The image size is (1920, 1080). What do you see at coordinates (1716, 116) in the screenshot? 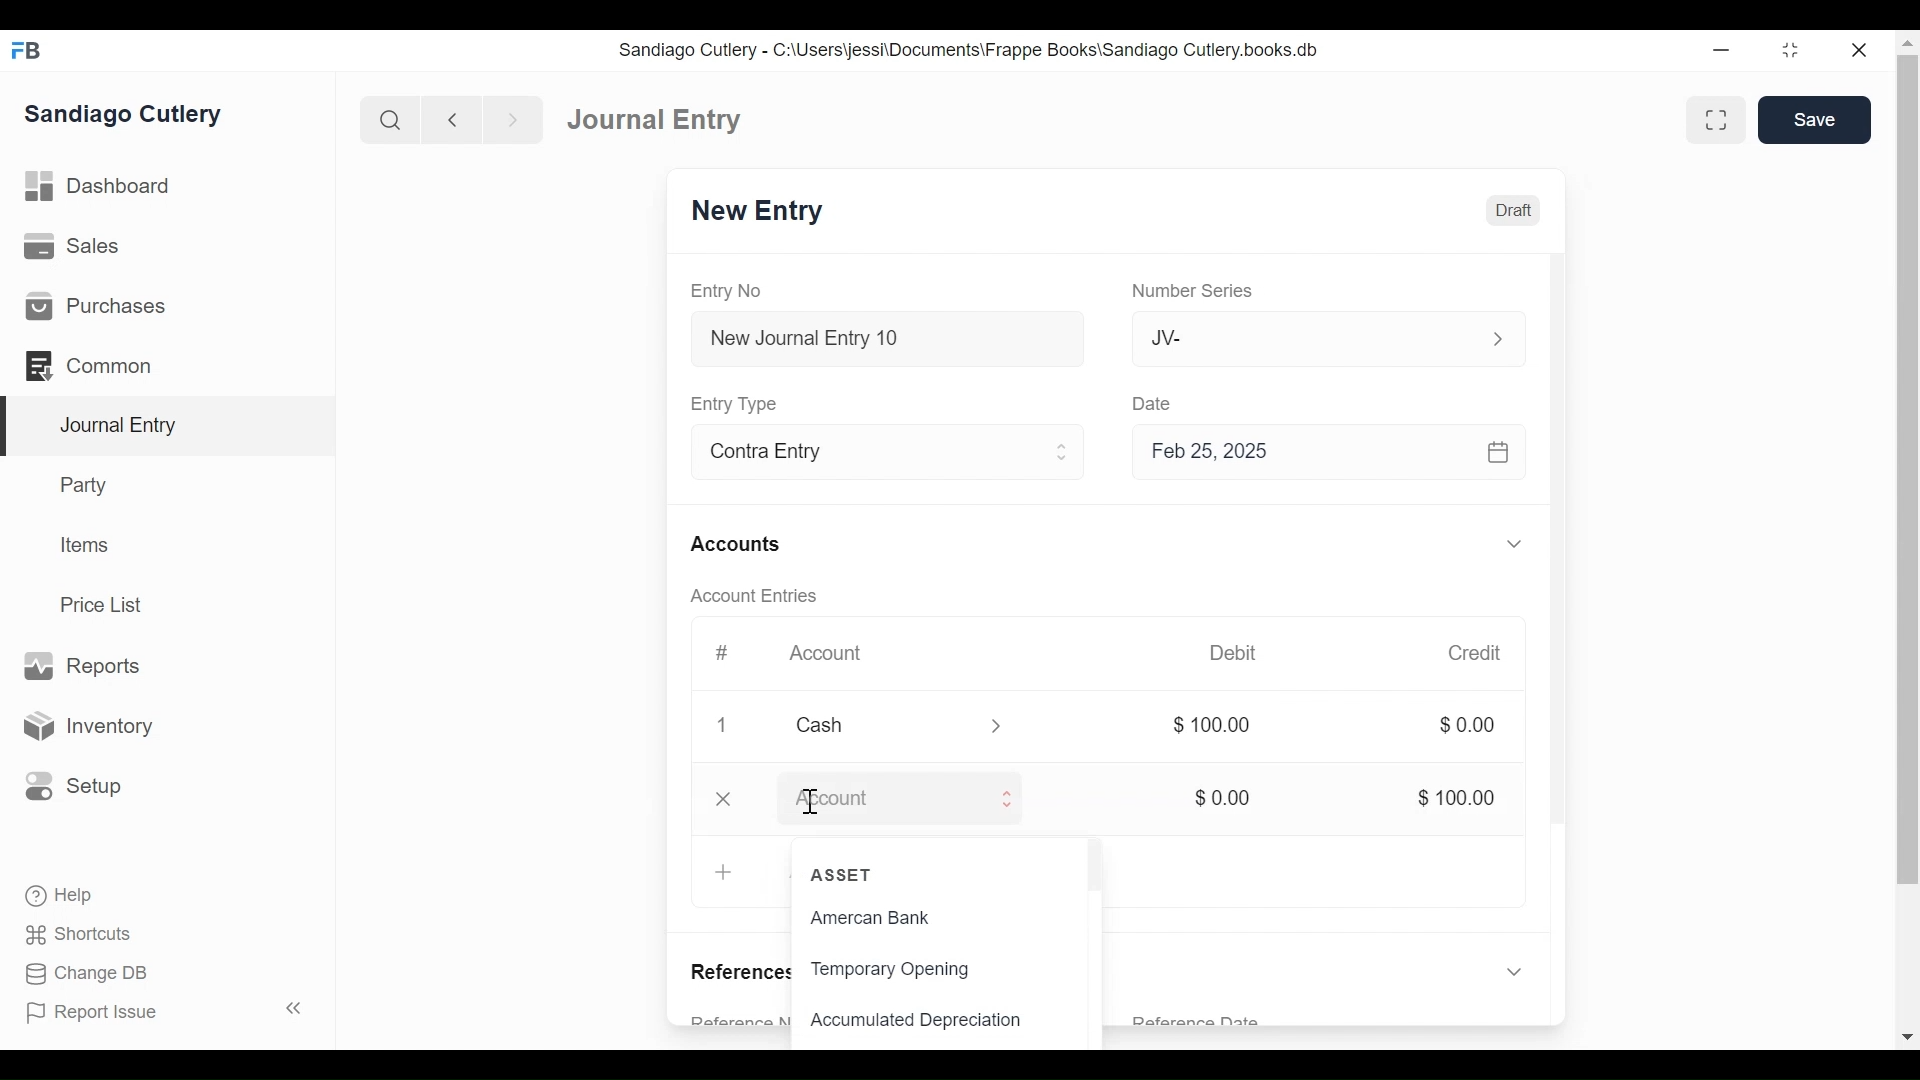
I see `Toggle between form and full width` at bounding box center [1716, 116].